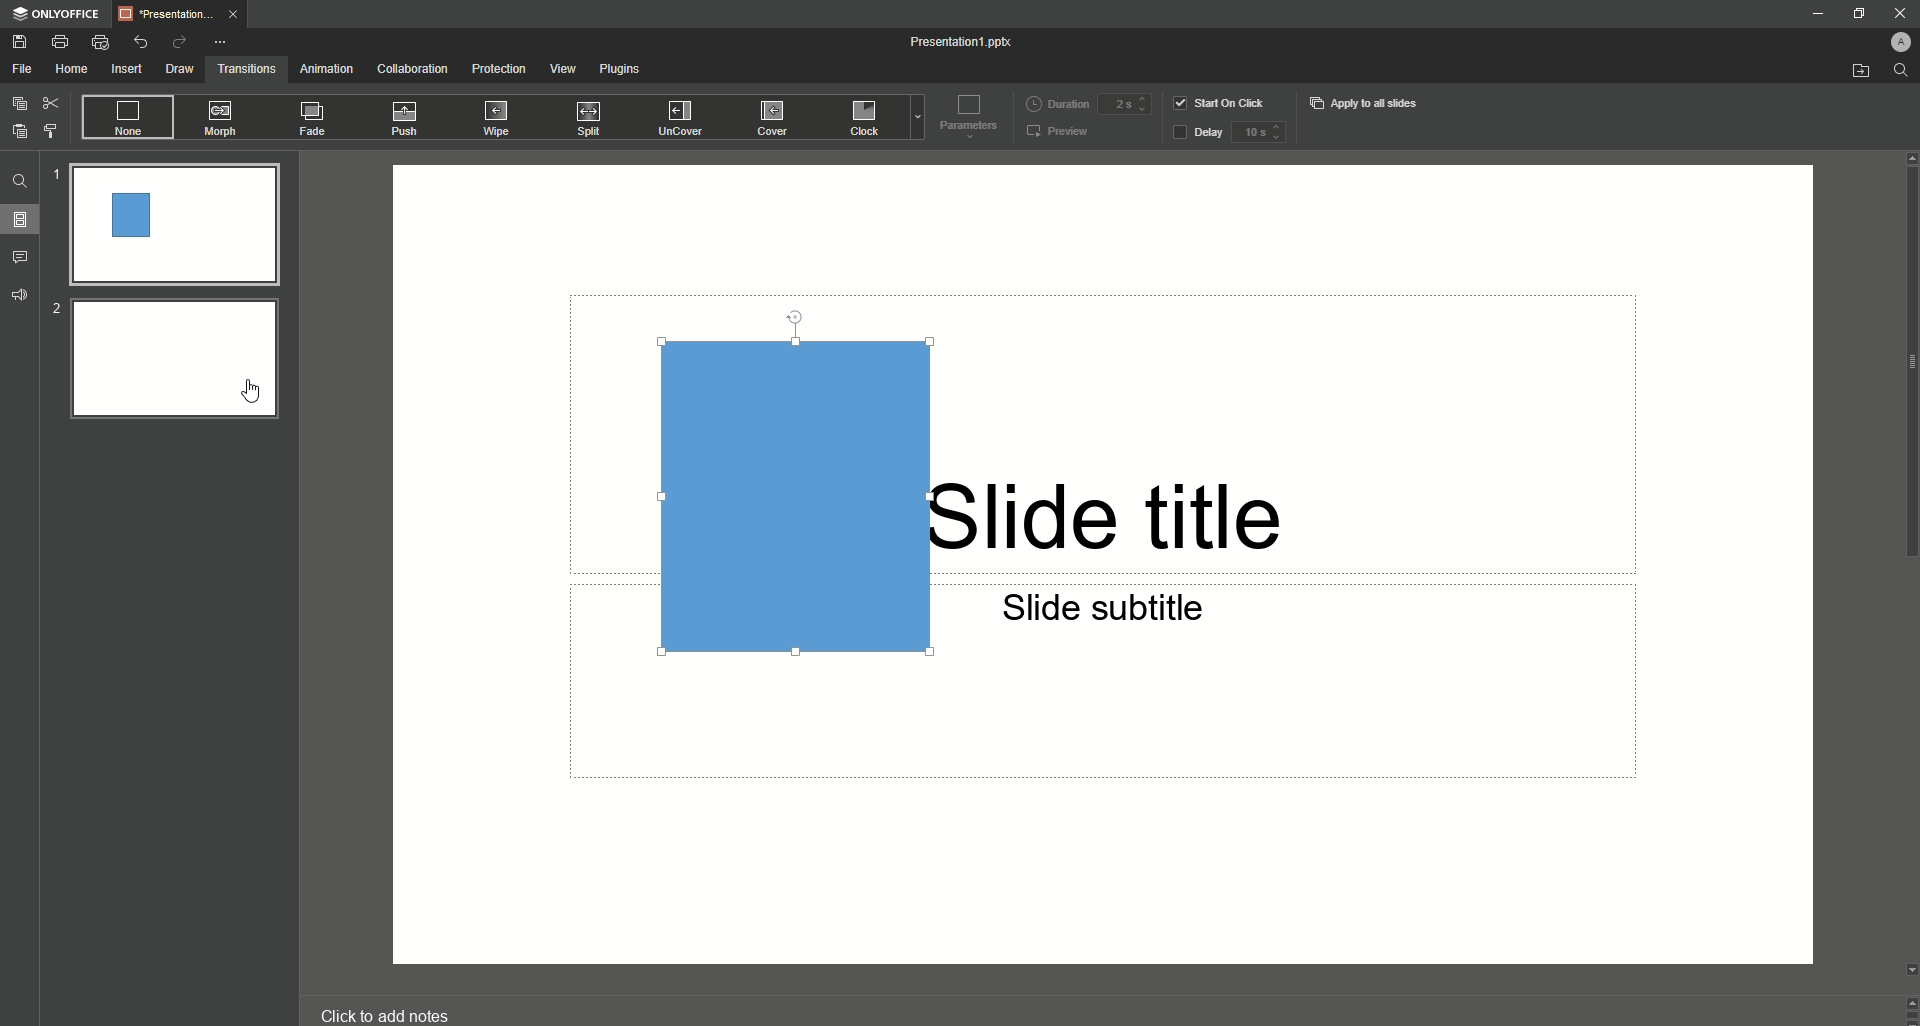 The width and height of the screenshot is (1920, 1026). Describe the element at coordinates (678, 120) in the screenshot. I see `UnCover` at that location.